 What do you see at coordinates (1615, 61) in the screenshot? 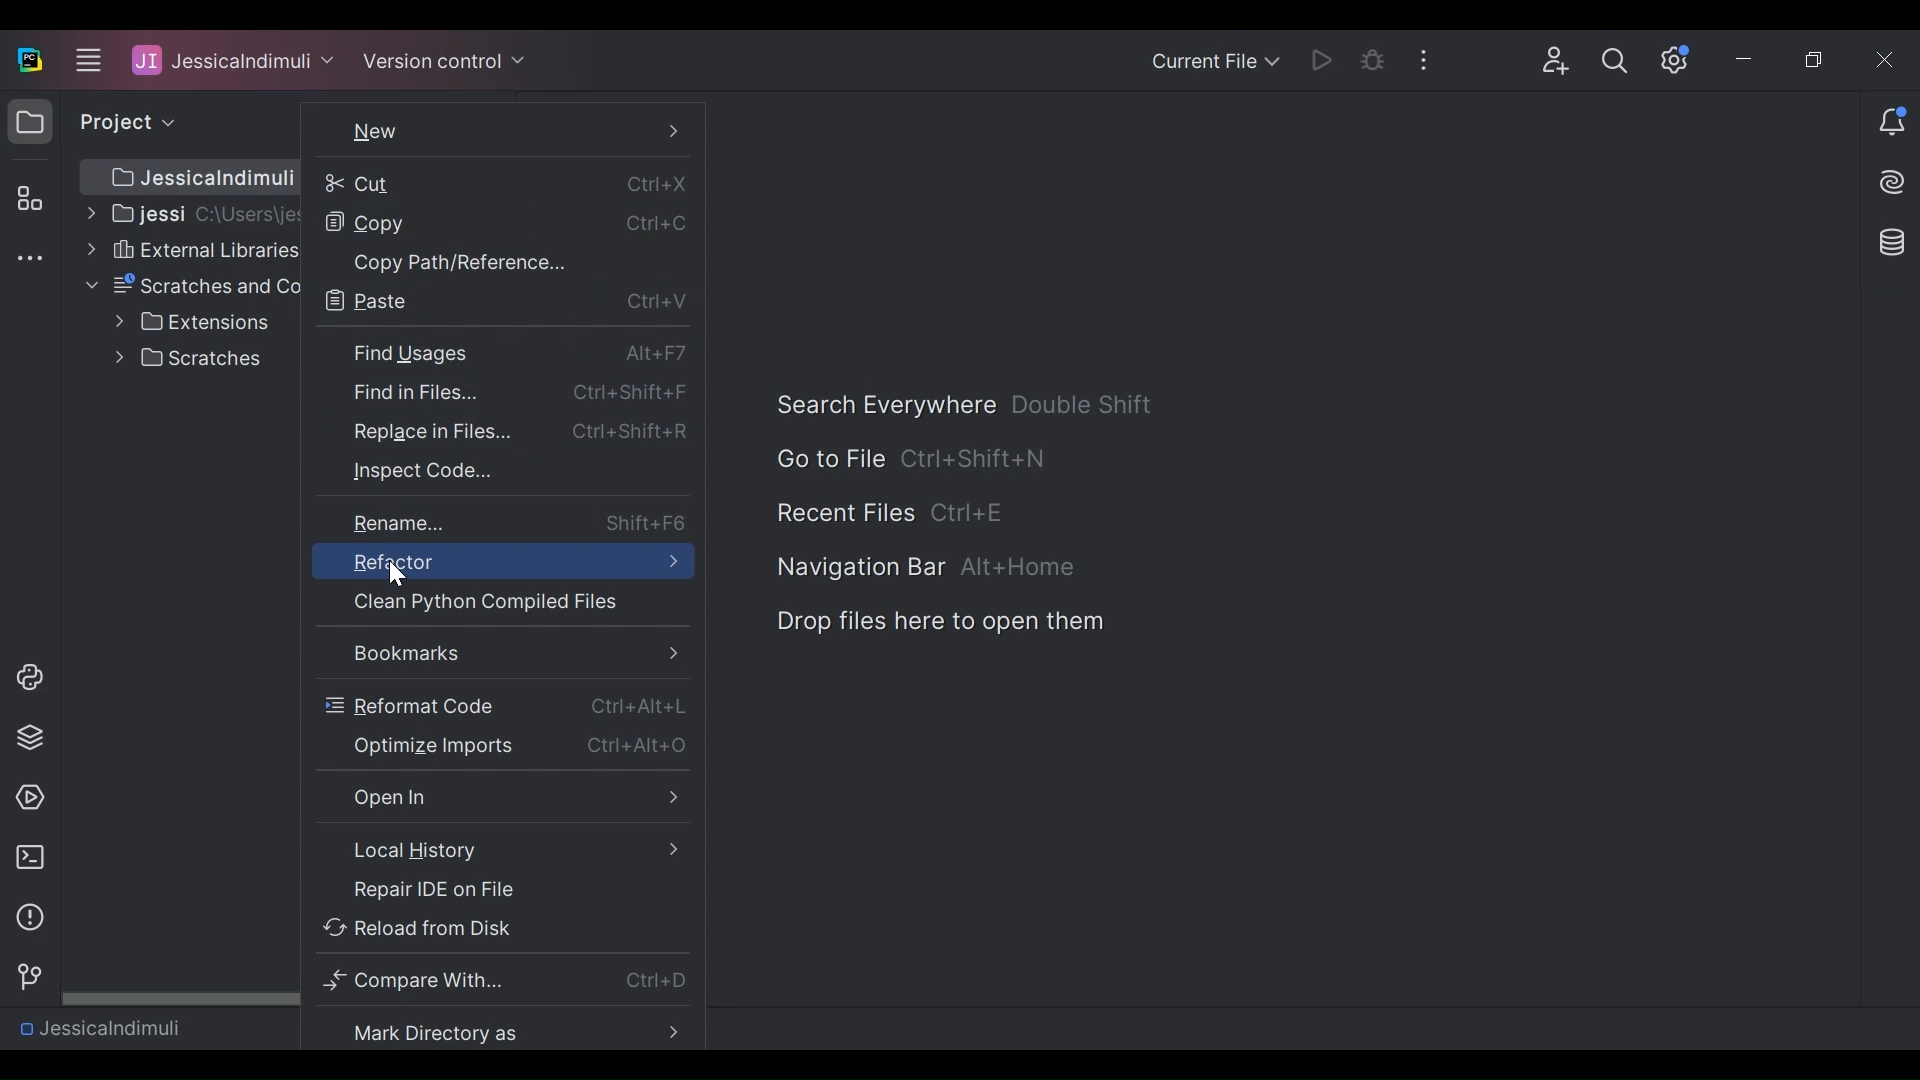
I see `Search` at bounding box center [1615, 61].